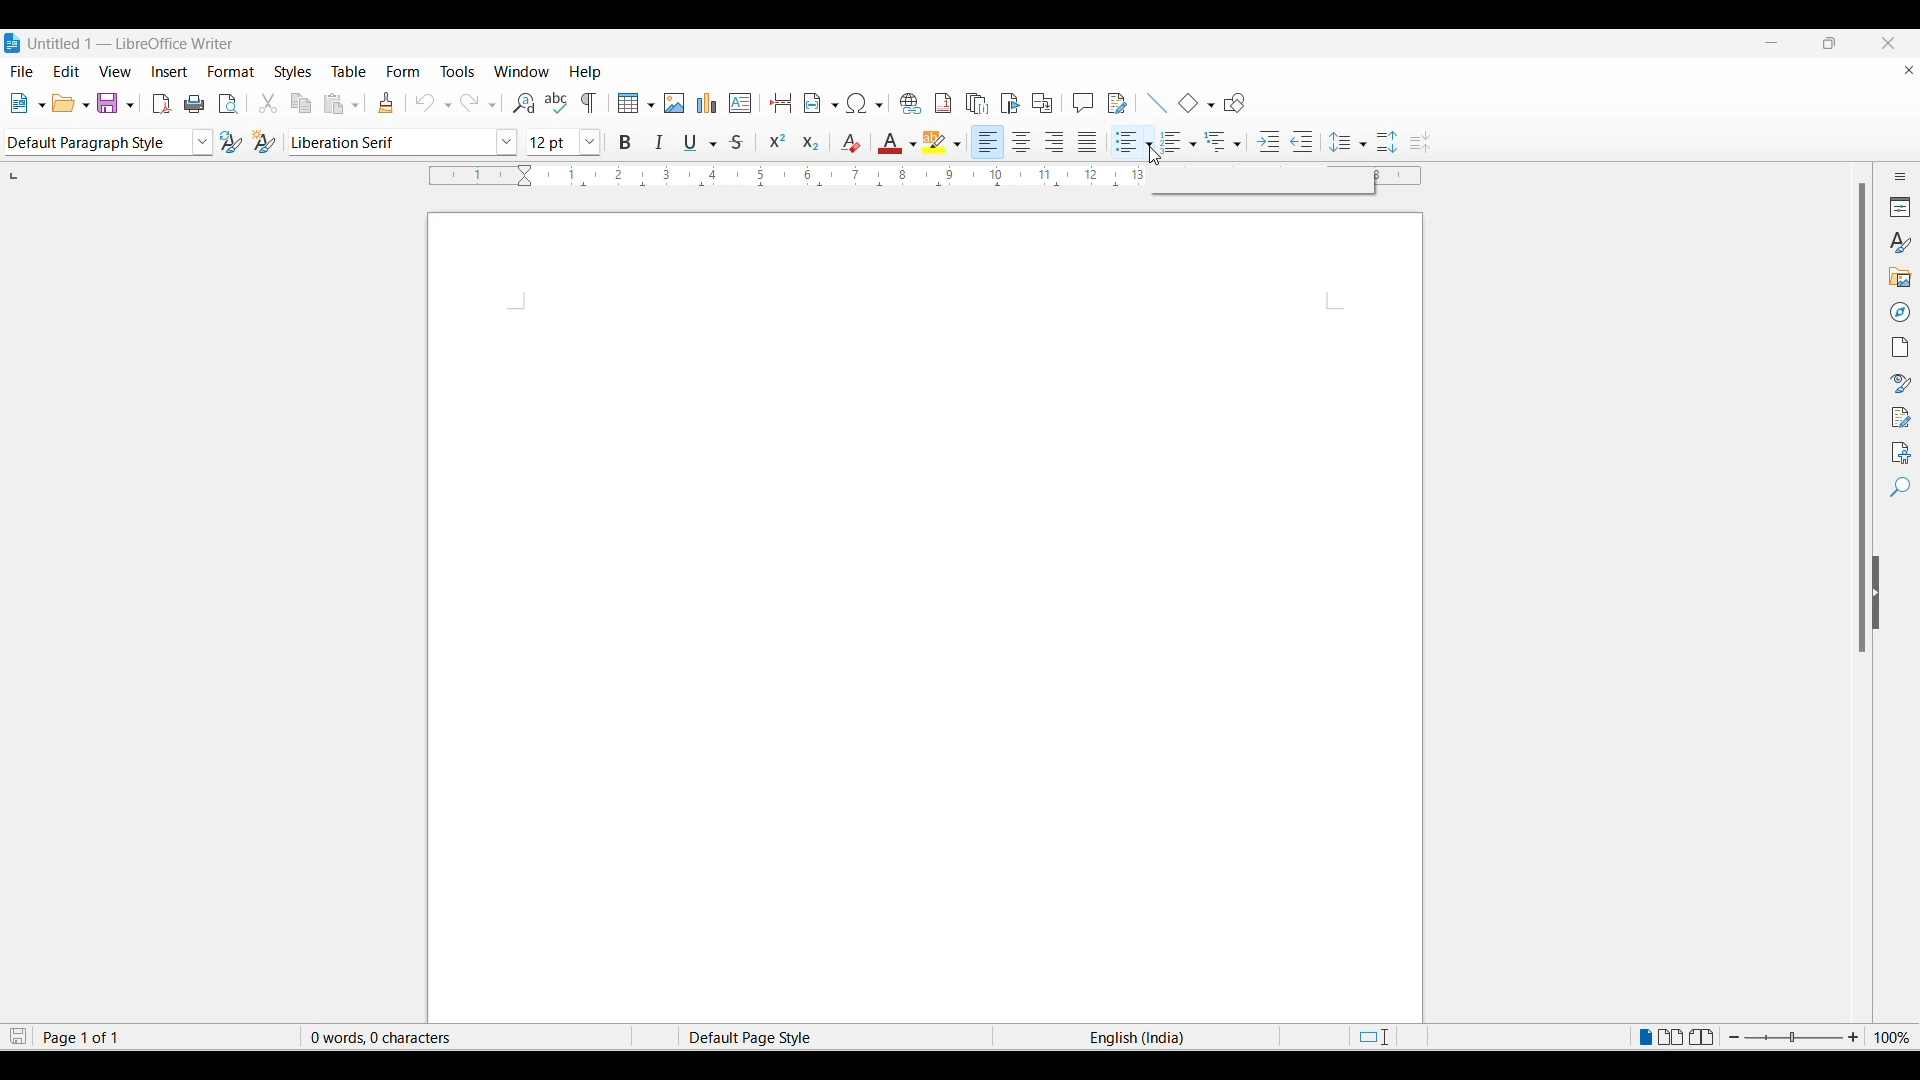 Image resolution: width=1920 pixels, height=1080 pixels. I want to click on insert special character, so click(865, 104).